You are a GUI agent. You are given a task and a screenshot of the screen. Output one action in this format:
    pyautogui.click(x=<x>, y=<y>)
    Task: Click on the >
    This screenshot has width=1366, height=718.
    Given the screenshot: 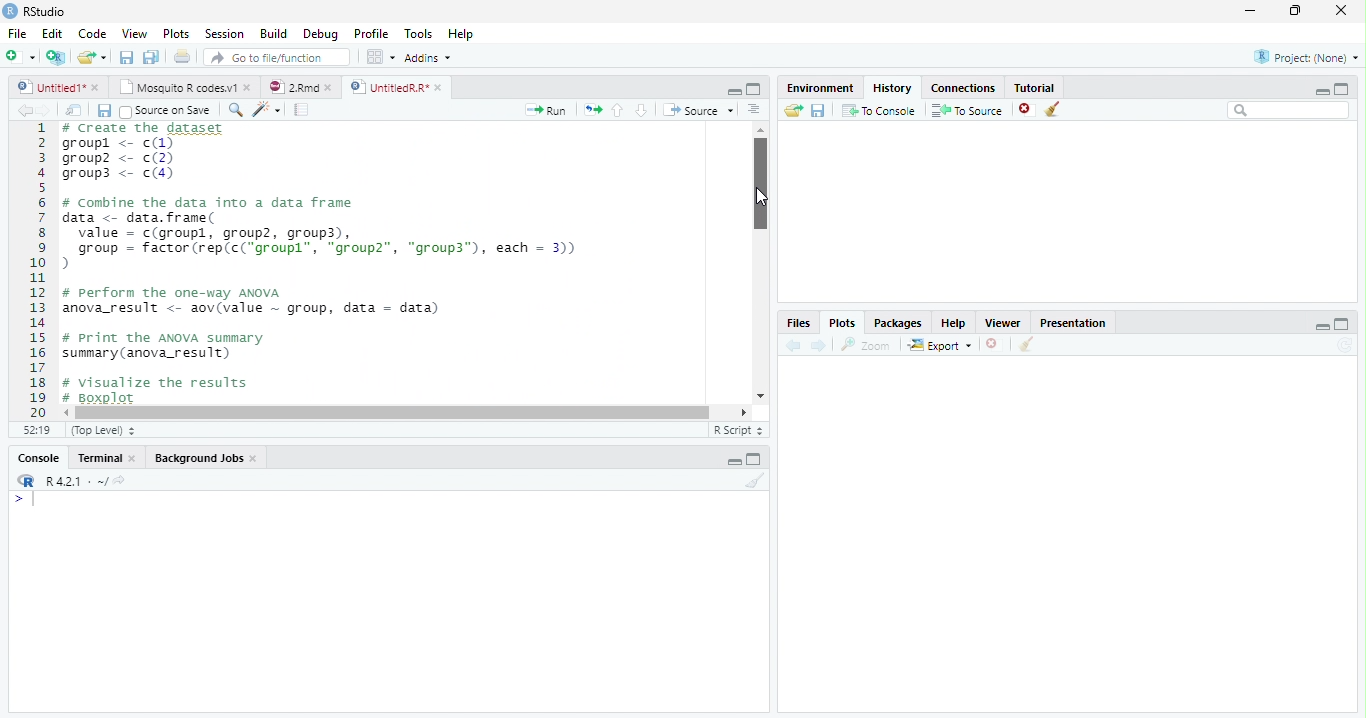 What is the action you would take?
    pyautogui.click(x=14, y=500)
    